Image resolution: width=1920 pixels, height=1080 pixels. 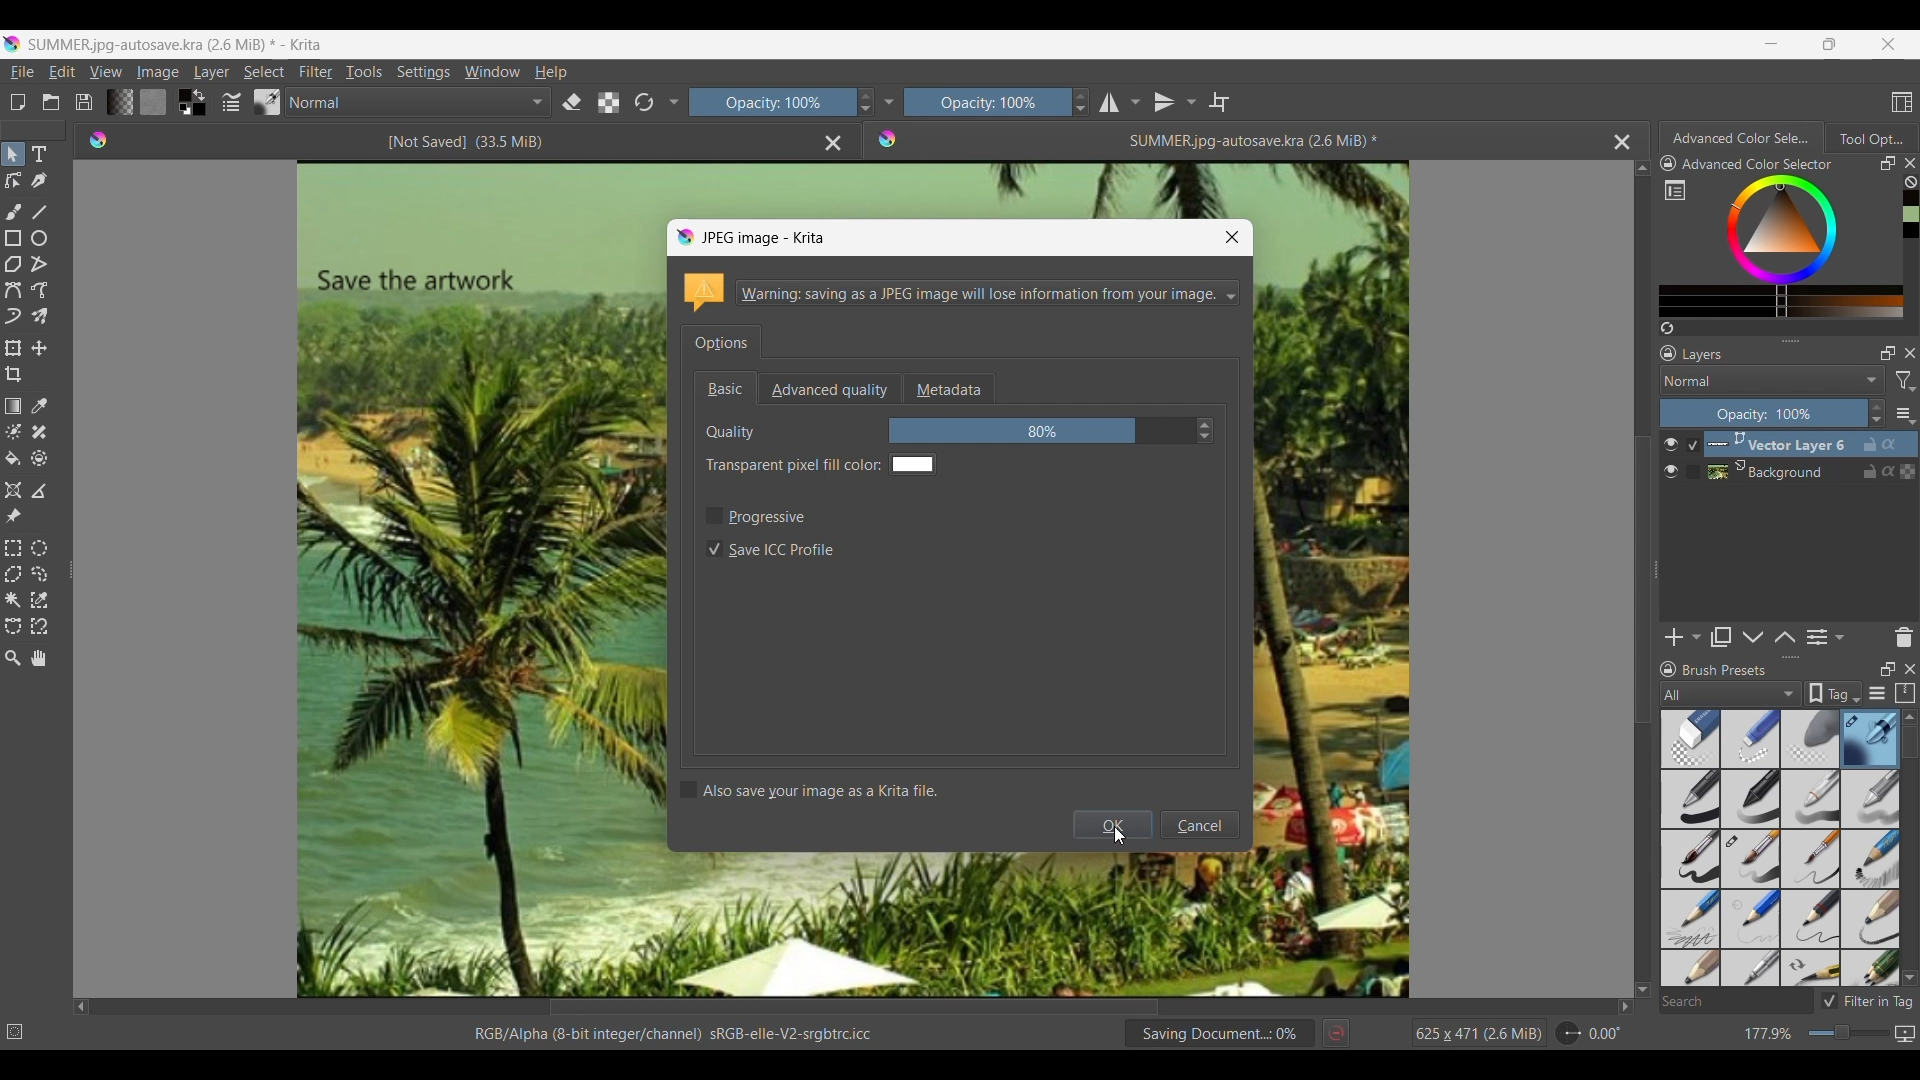 I want to click on Current rotation of image, so click(x=1605, y=1034).